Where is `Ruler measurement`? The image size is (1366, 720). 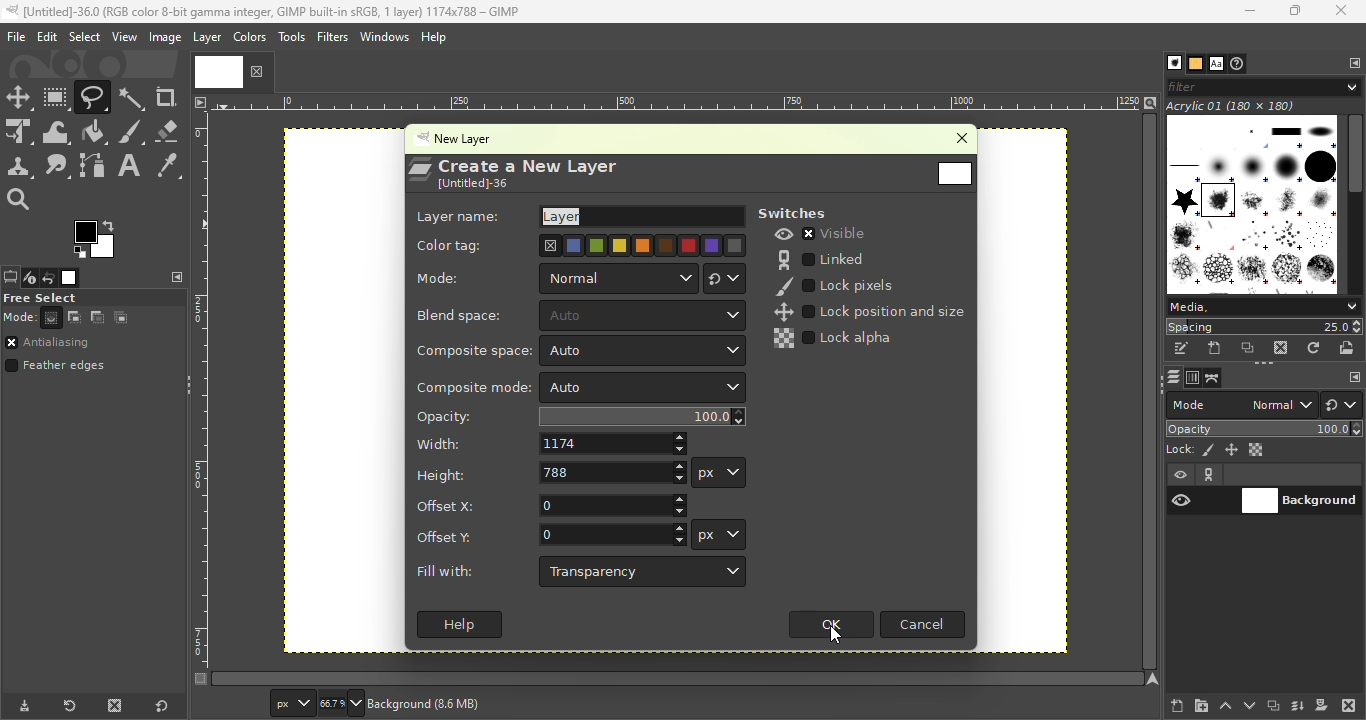
Ruler measurement is located at coordinates (677, 101).